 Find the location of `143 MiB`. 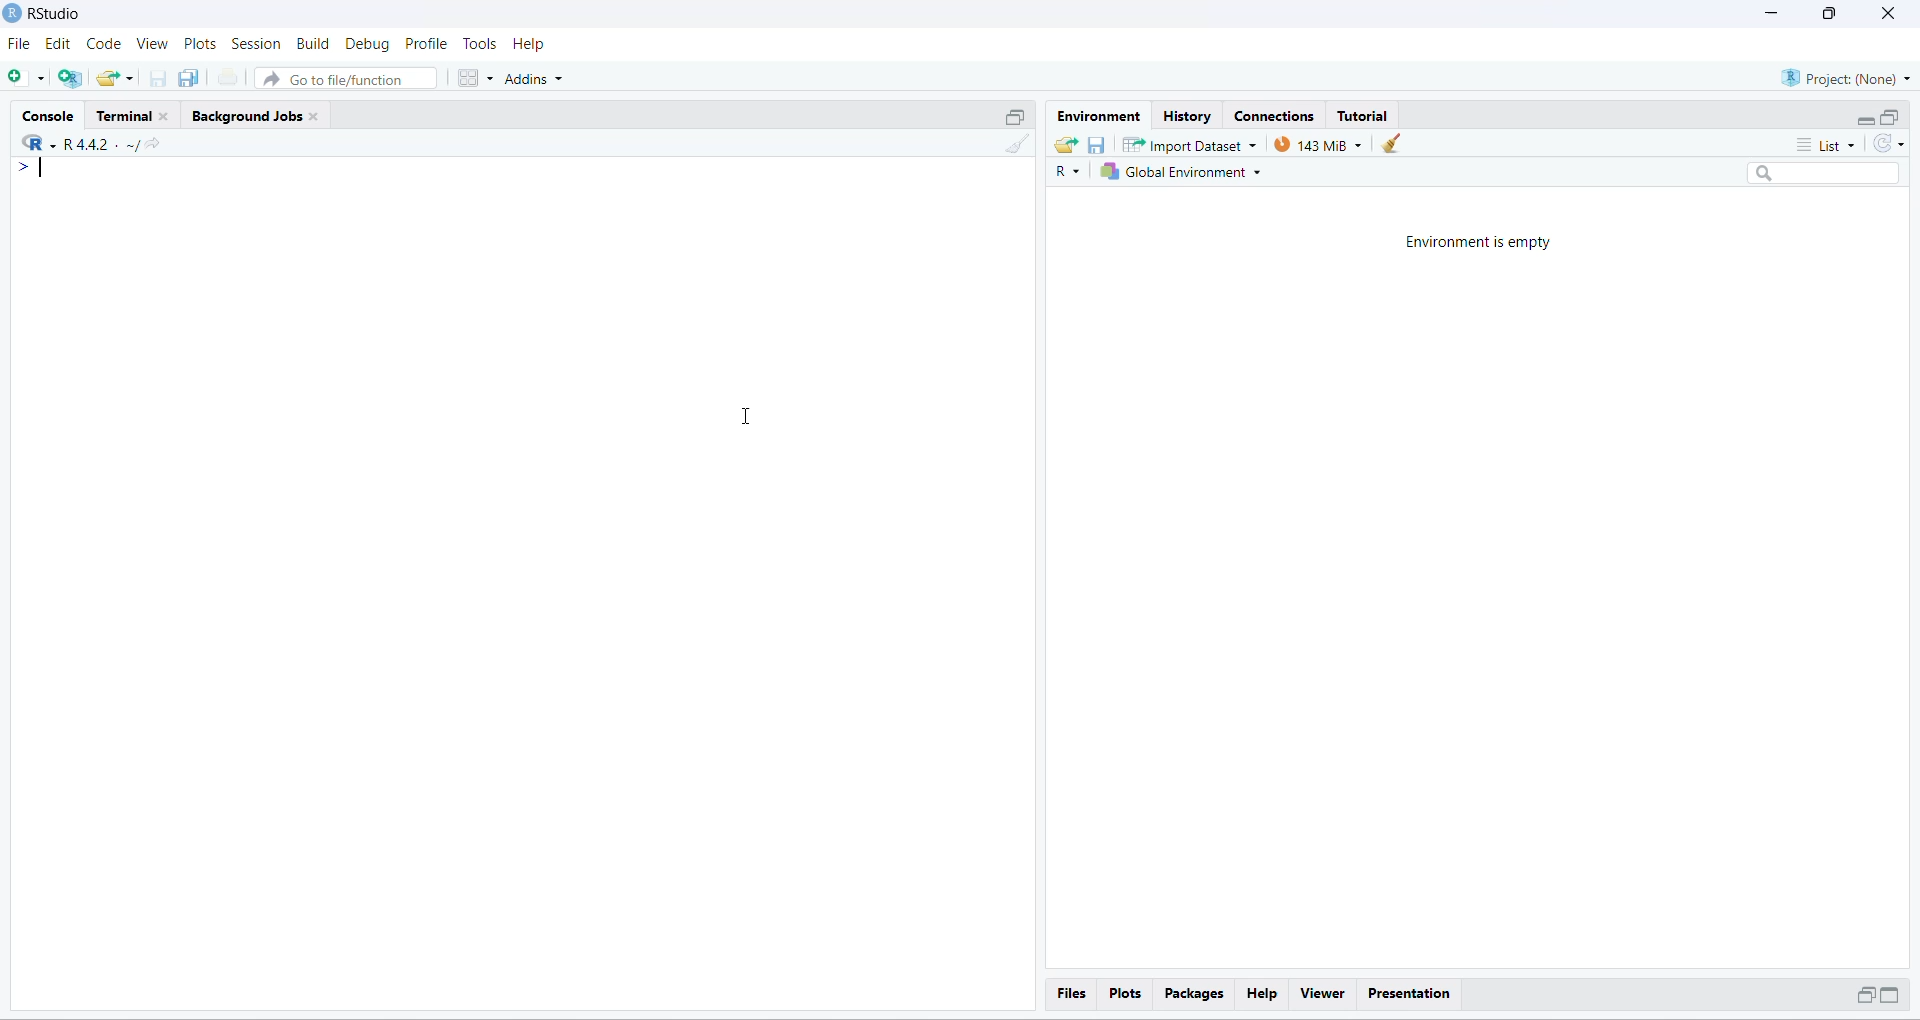

143 MiB is located at coordinates (1317, 143).